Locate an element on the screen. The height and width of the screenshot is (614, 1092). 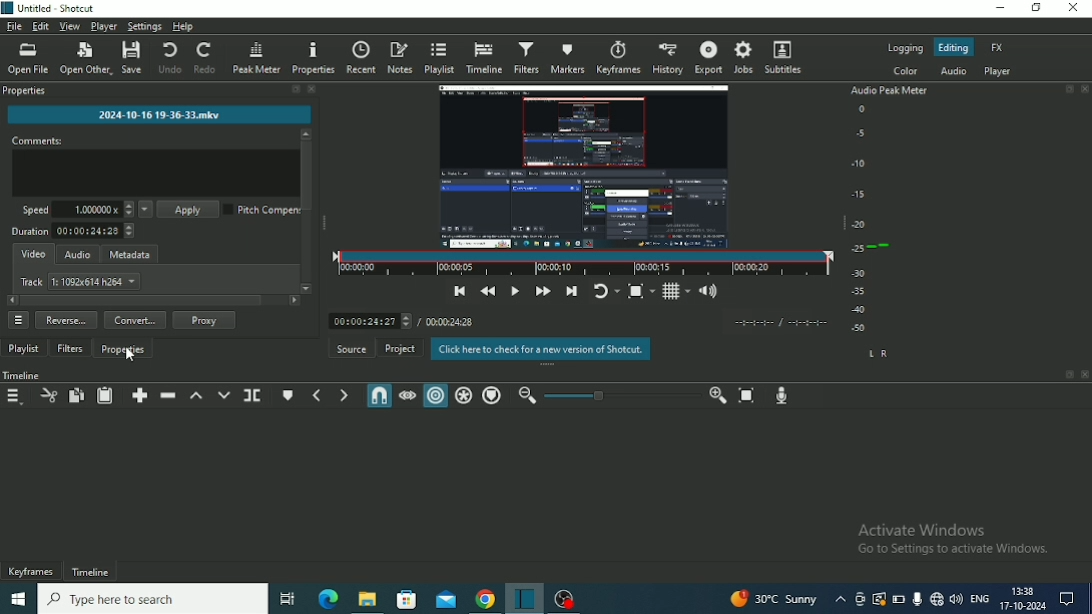
Resize is located at coordinates (326, 221).